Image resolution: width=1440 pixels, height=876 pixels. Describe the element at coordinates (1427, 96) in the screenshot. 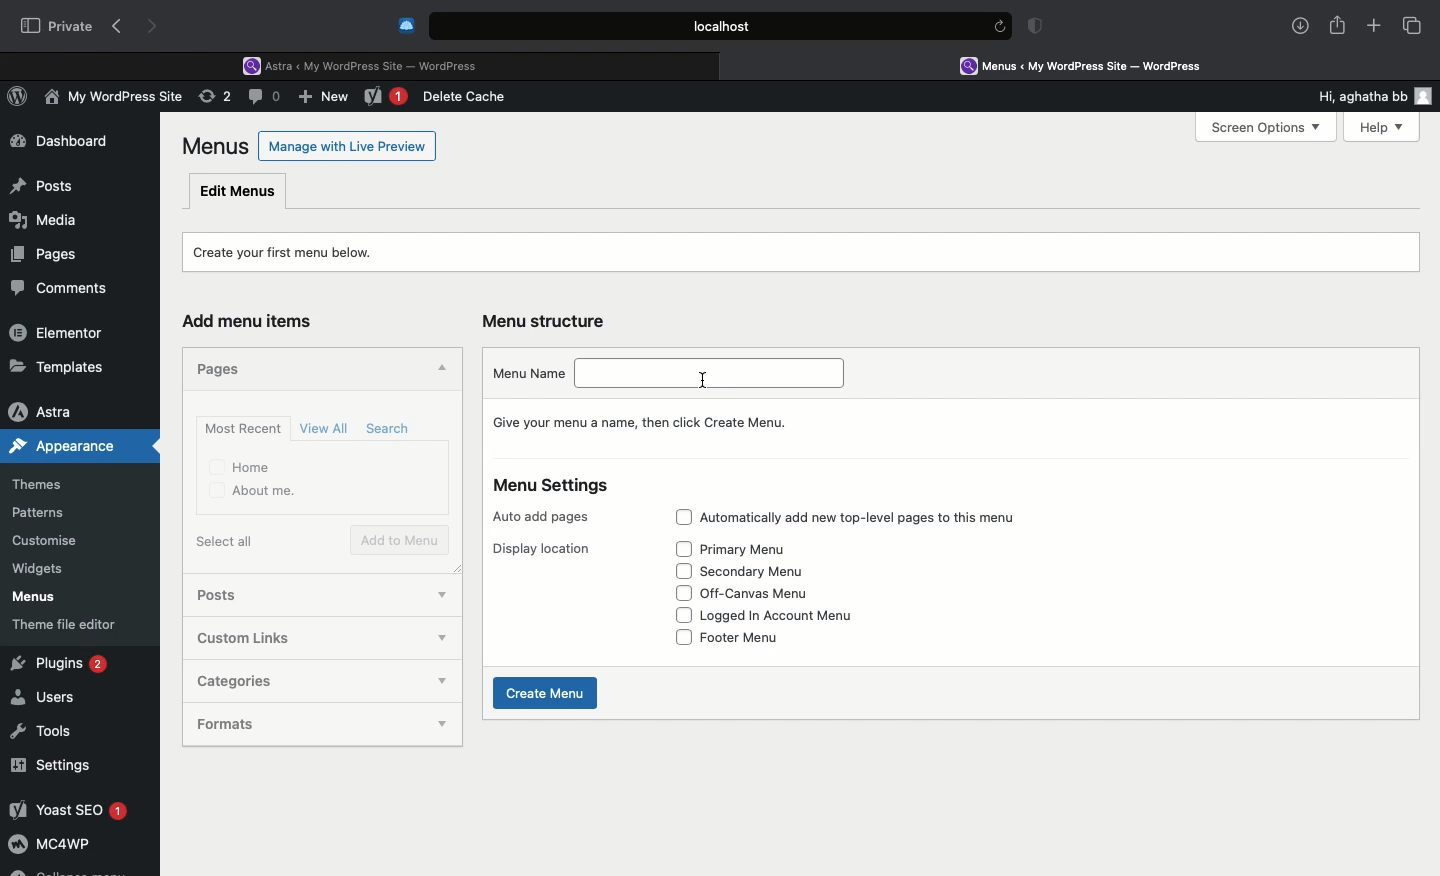

I see `user icon` at that location.